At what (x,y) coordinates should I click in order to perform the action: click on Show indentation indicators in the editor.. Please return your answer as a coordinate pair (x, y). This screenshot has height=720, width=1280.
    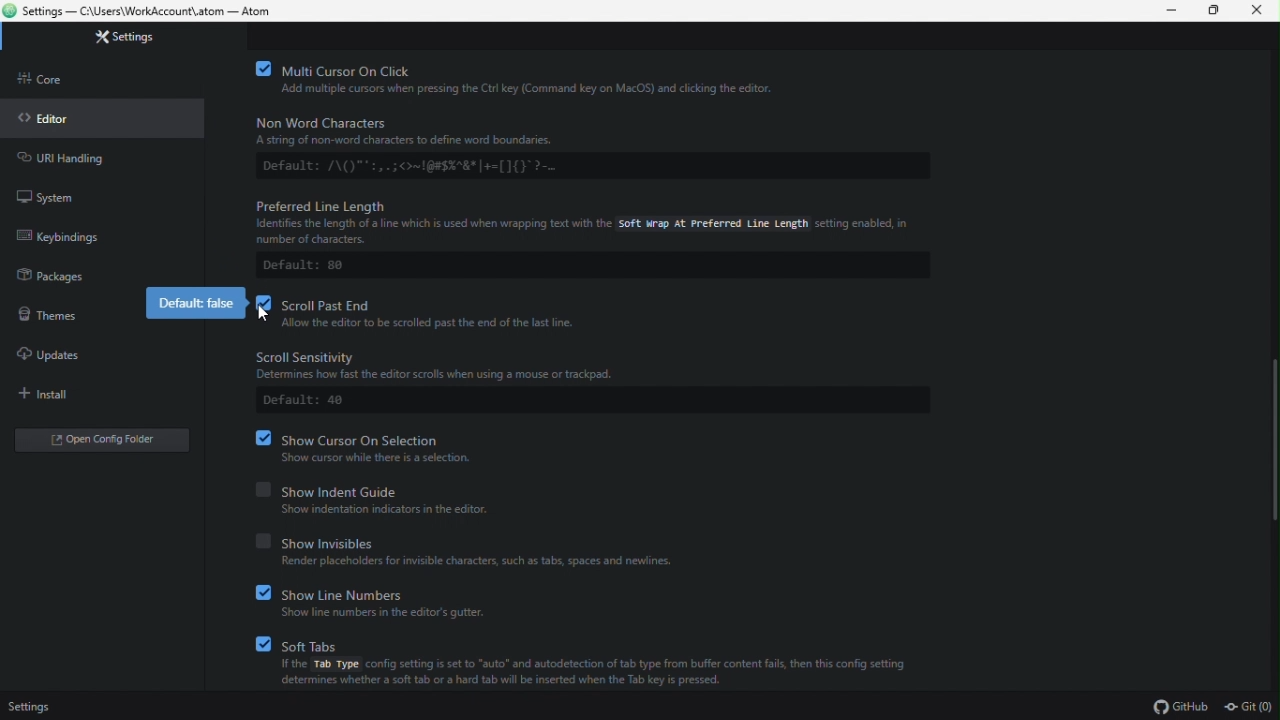
    Looking at the image, I should click on (400, 509).